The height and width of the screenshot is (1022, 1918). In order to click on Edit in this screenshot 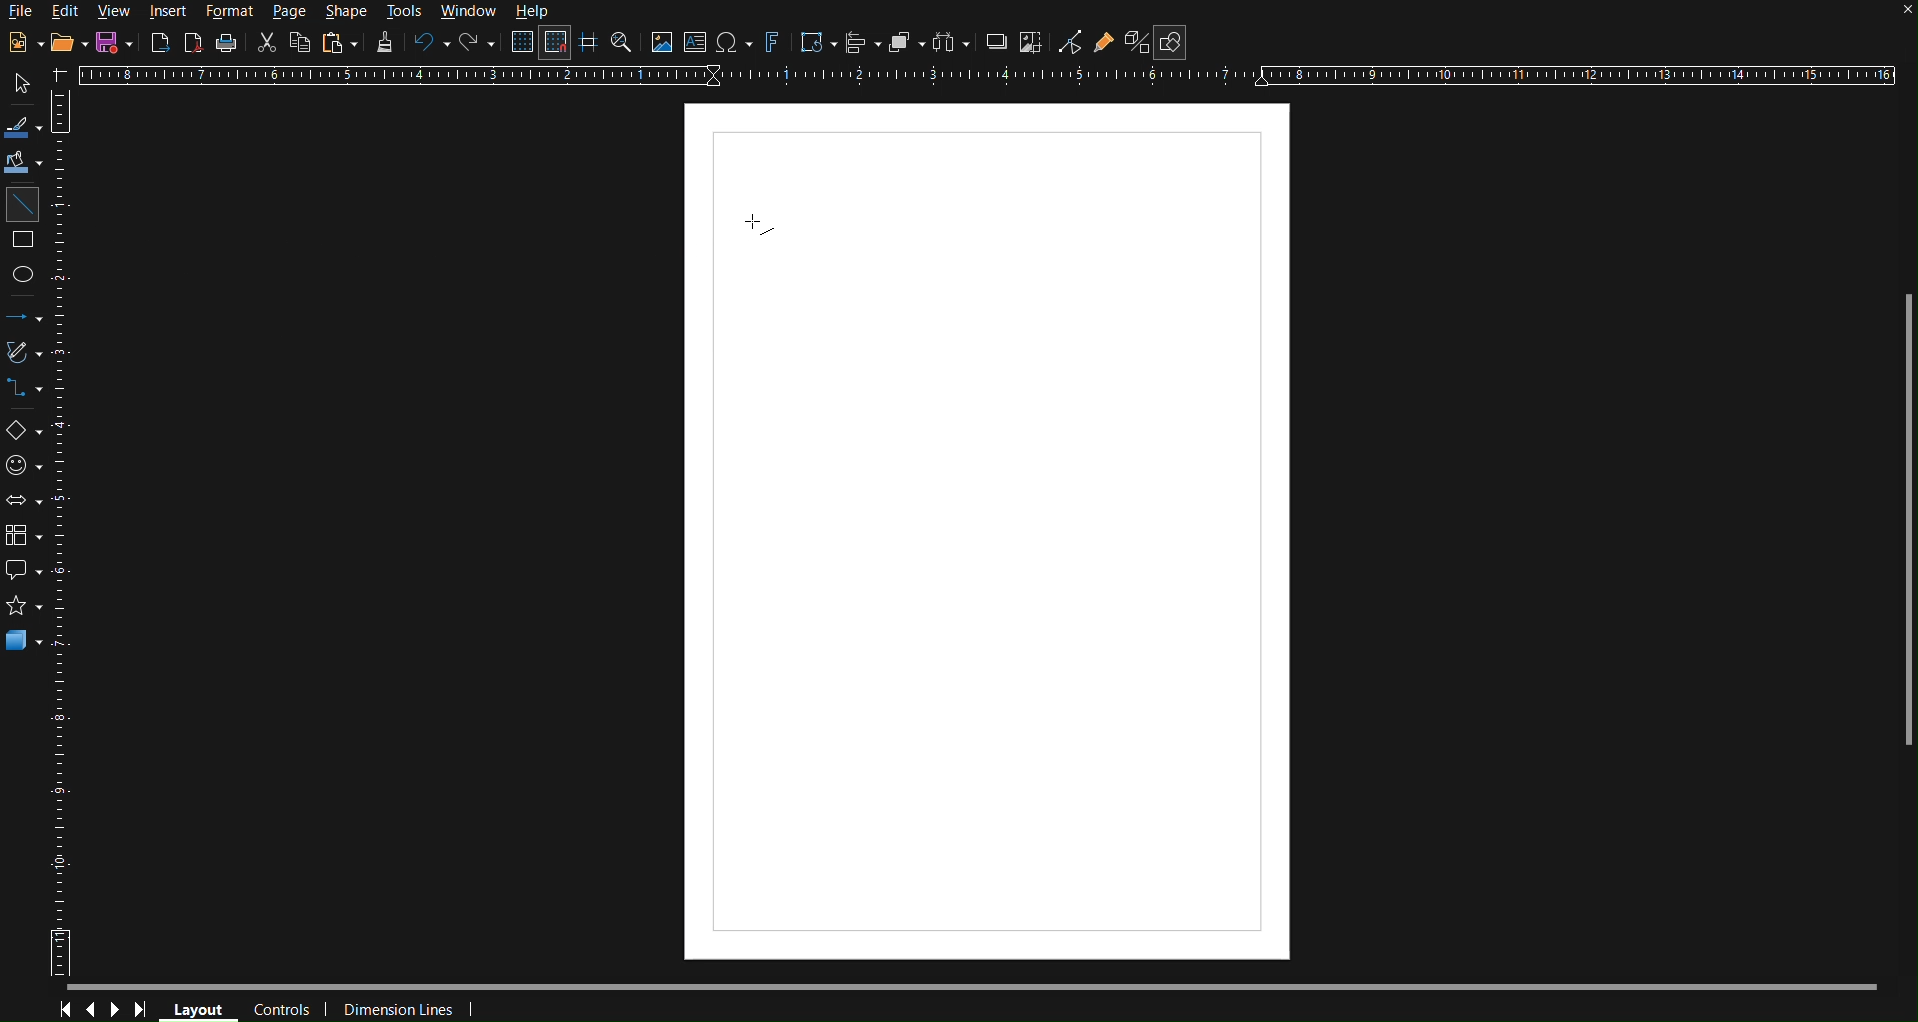, I will do `click(66, 12)`.